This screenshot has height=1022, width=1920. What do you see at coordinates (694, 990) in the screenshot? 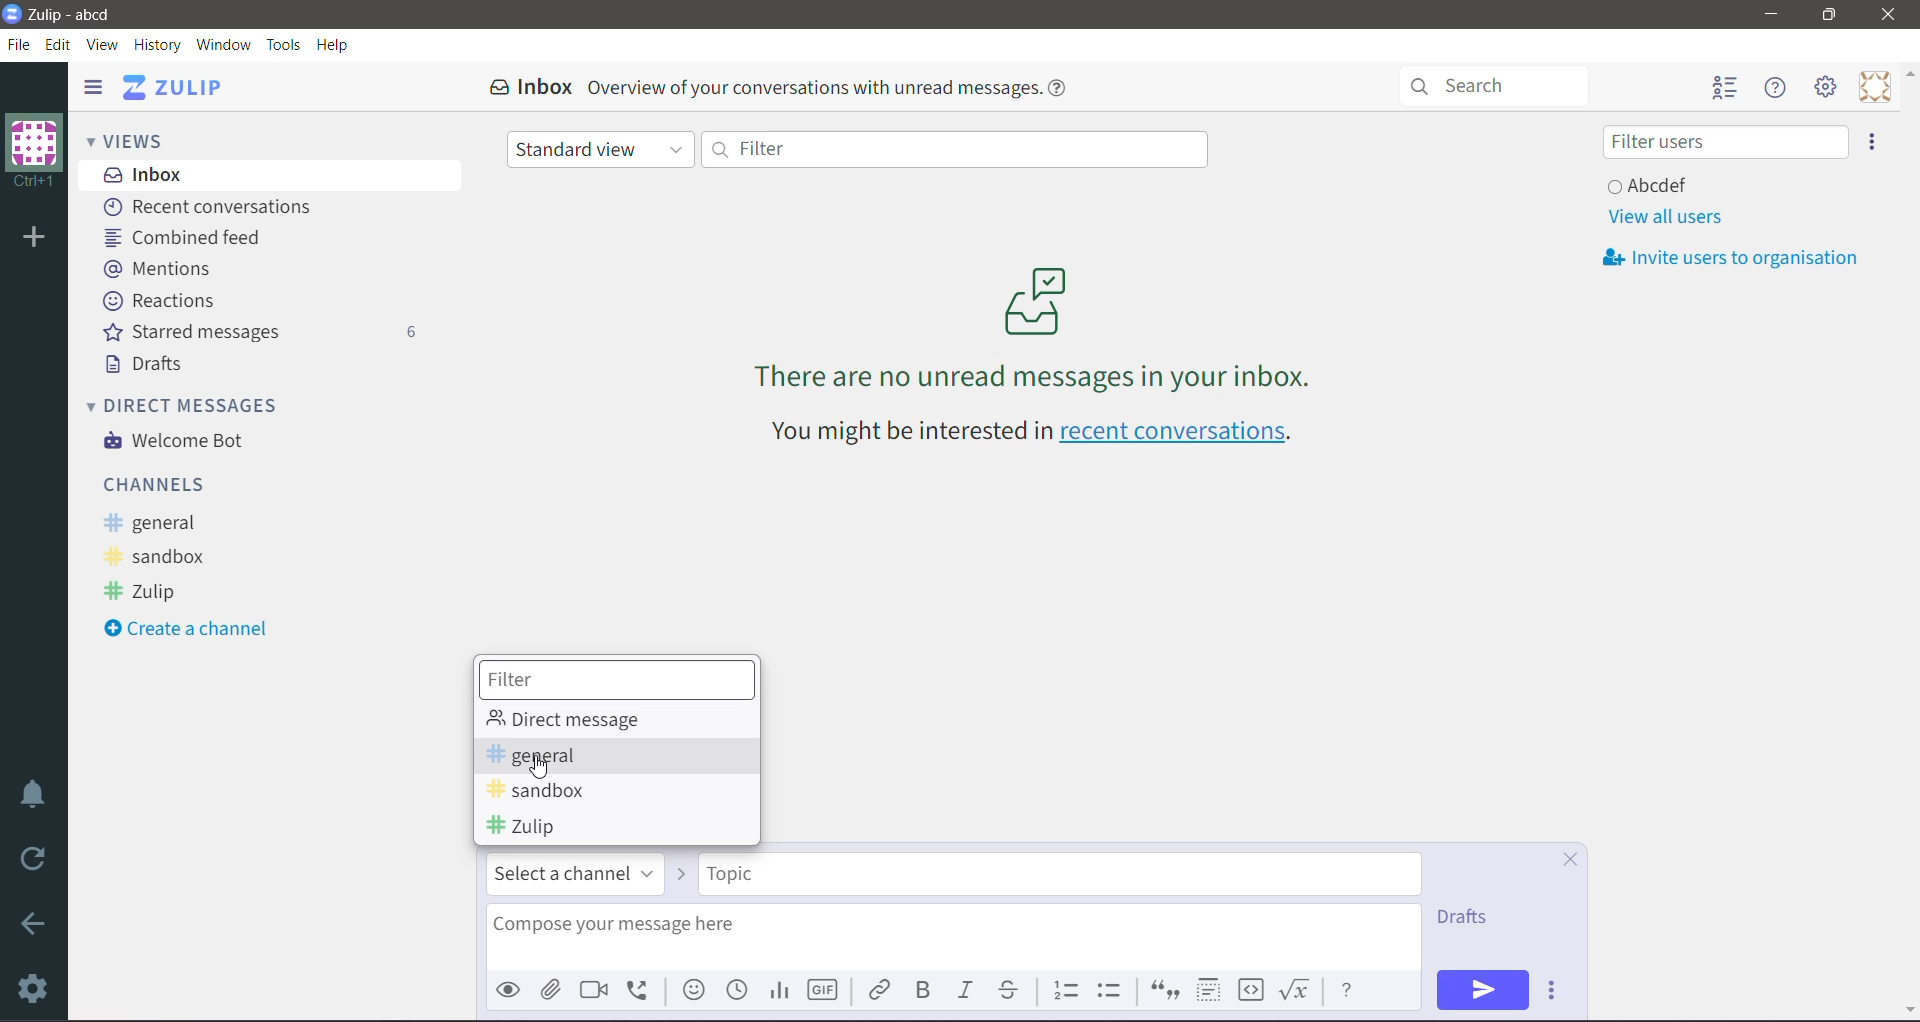
I see `Add emoji` at bounding box center [694, 990].